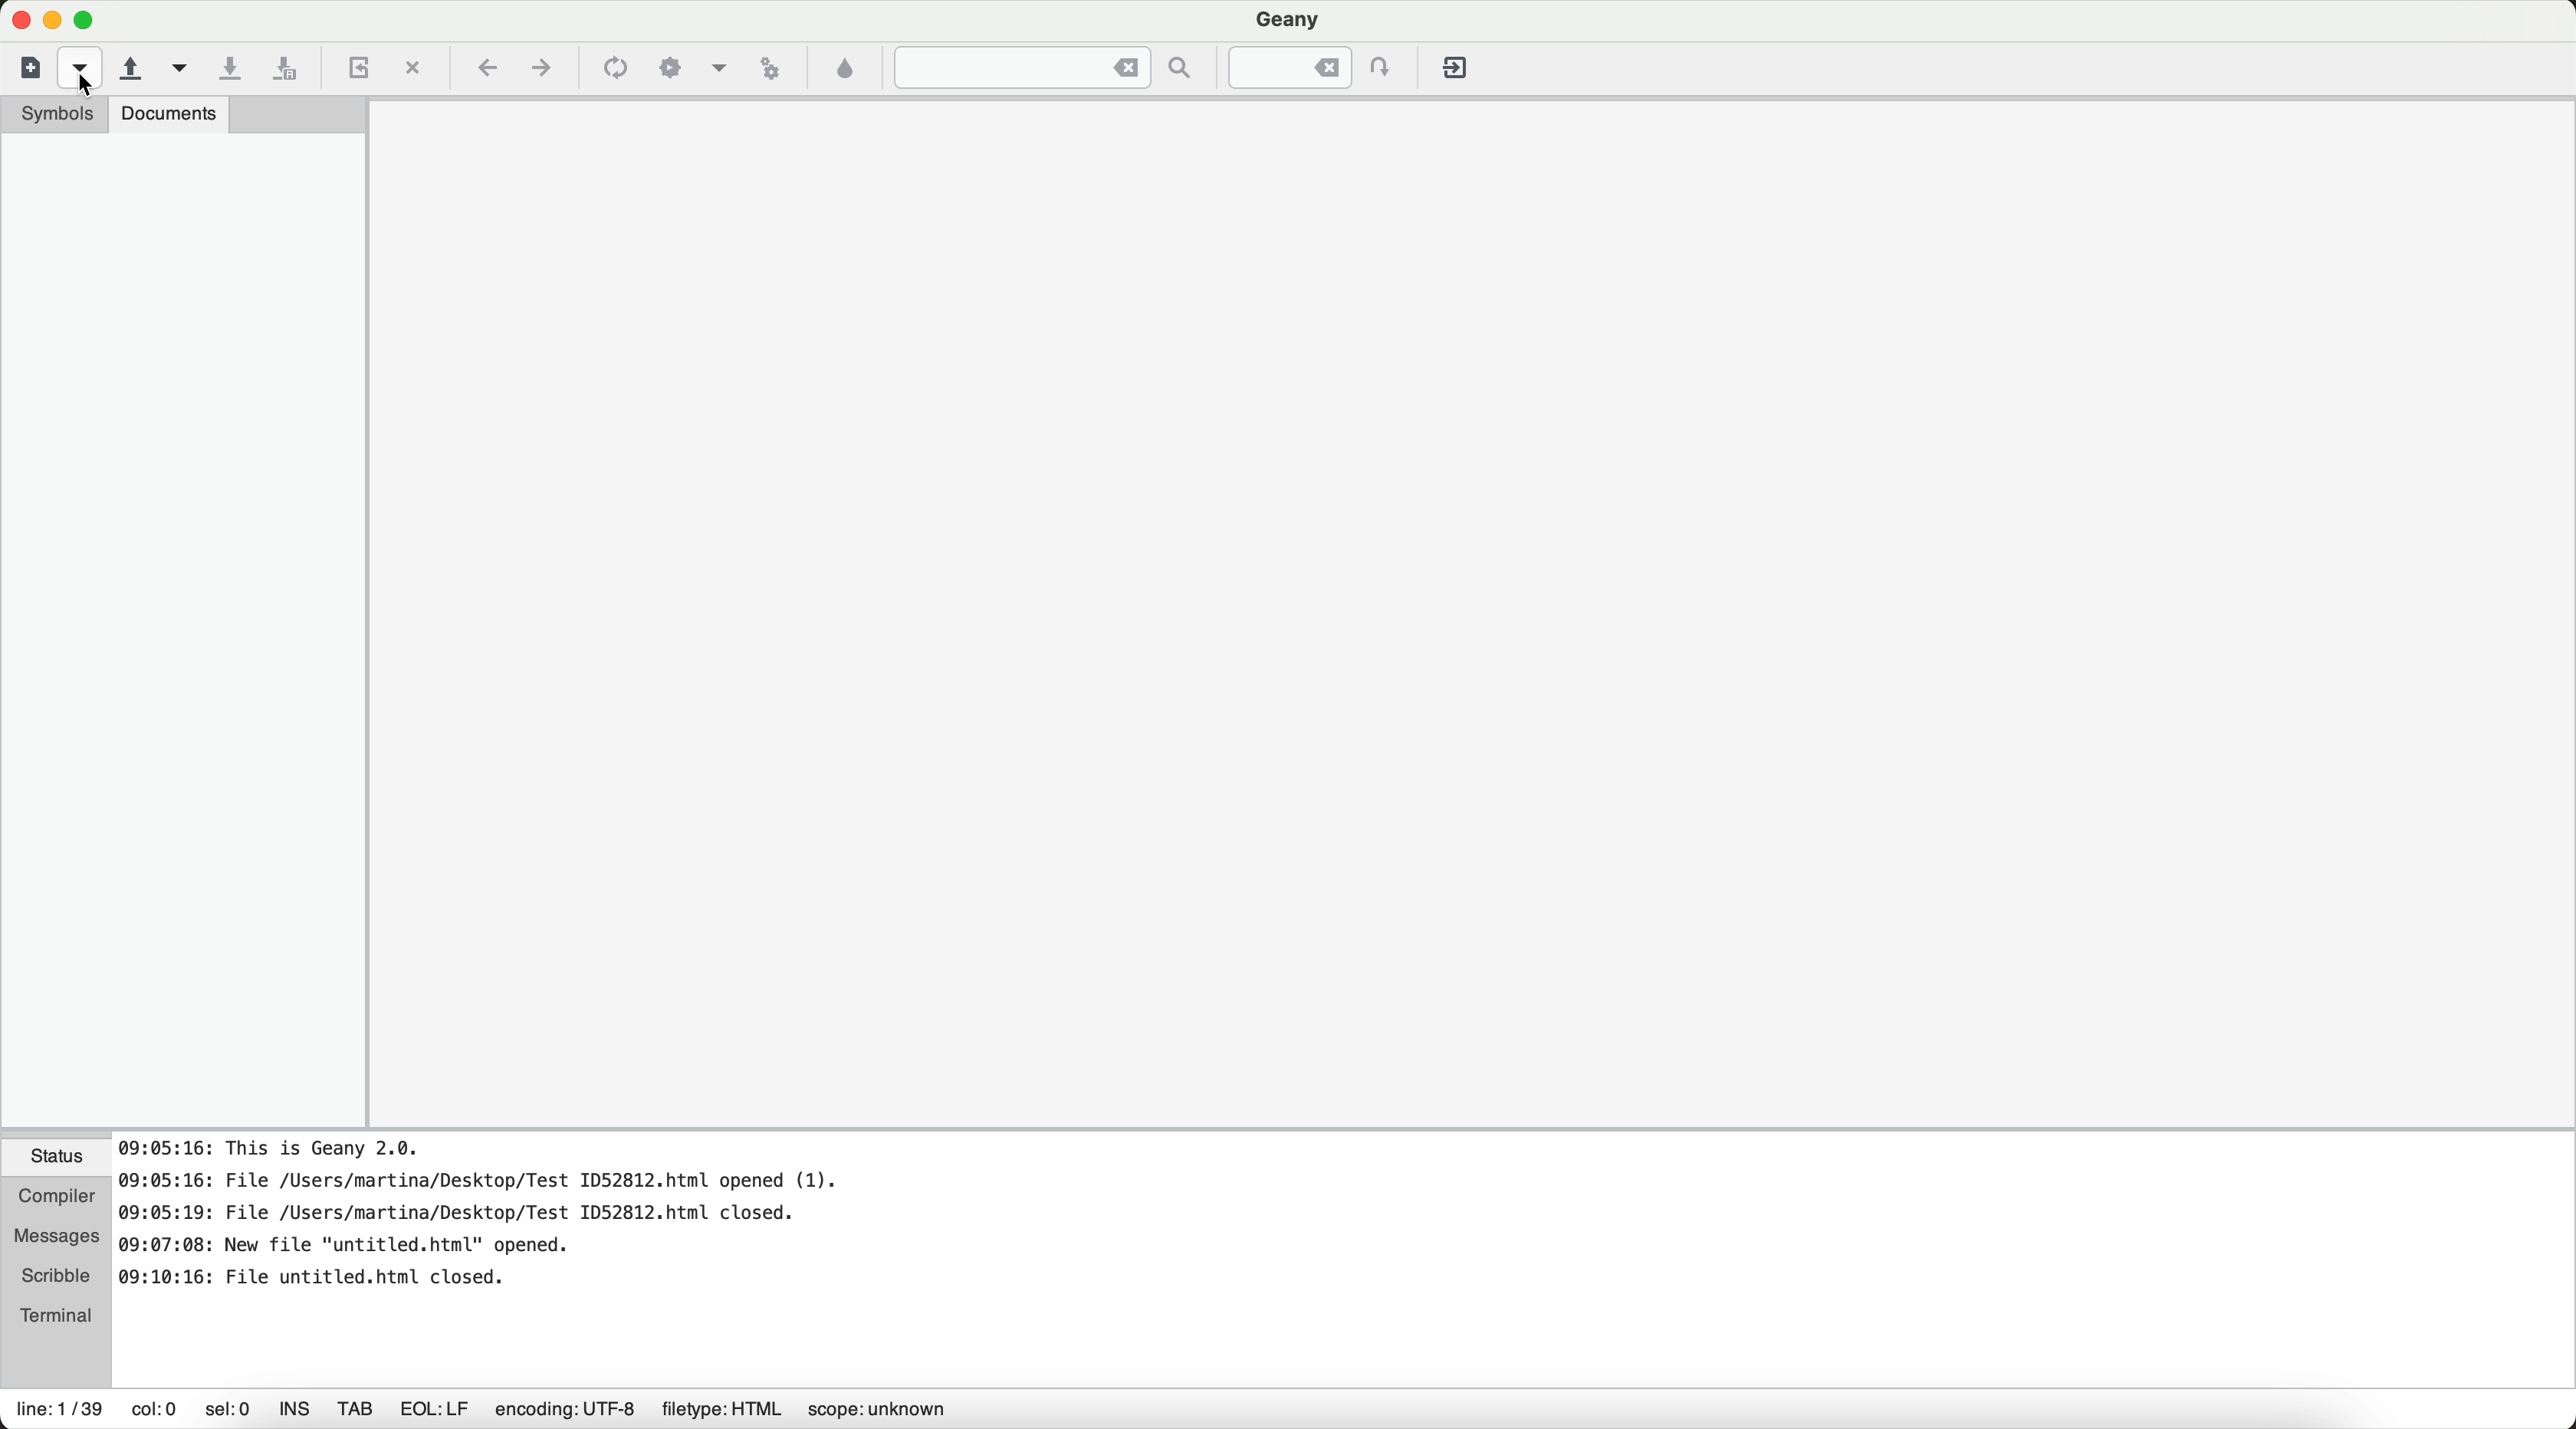 The image size is (2576, 1429). What do you see at coordinates (1289, 19) in the screenshot?
I see `Geany` at bounding box center [1289, 19].